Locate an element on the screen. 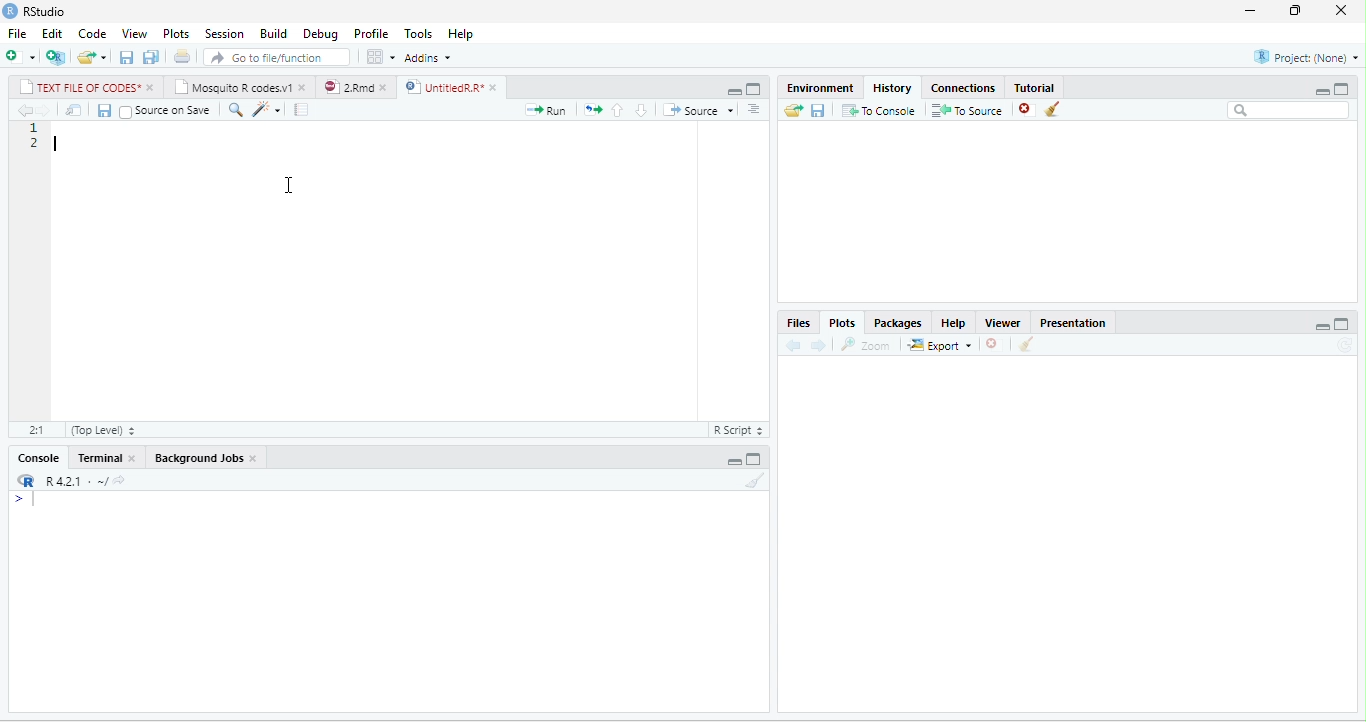 Image resolution: width=1366 pixels, height=722 pixels. Packages is located at coordinates (898, 323).